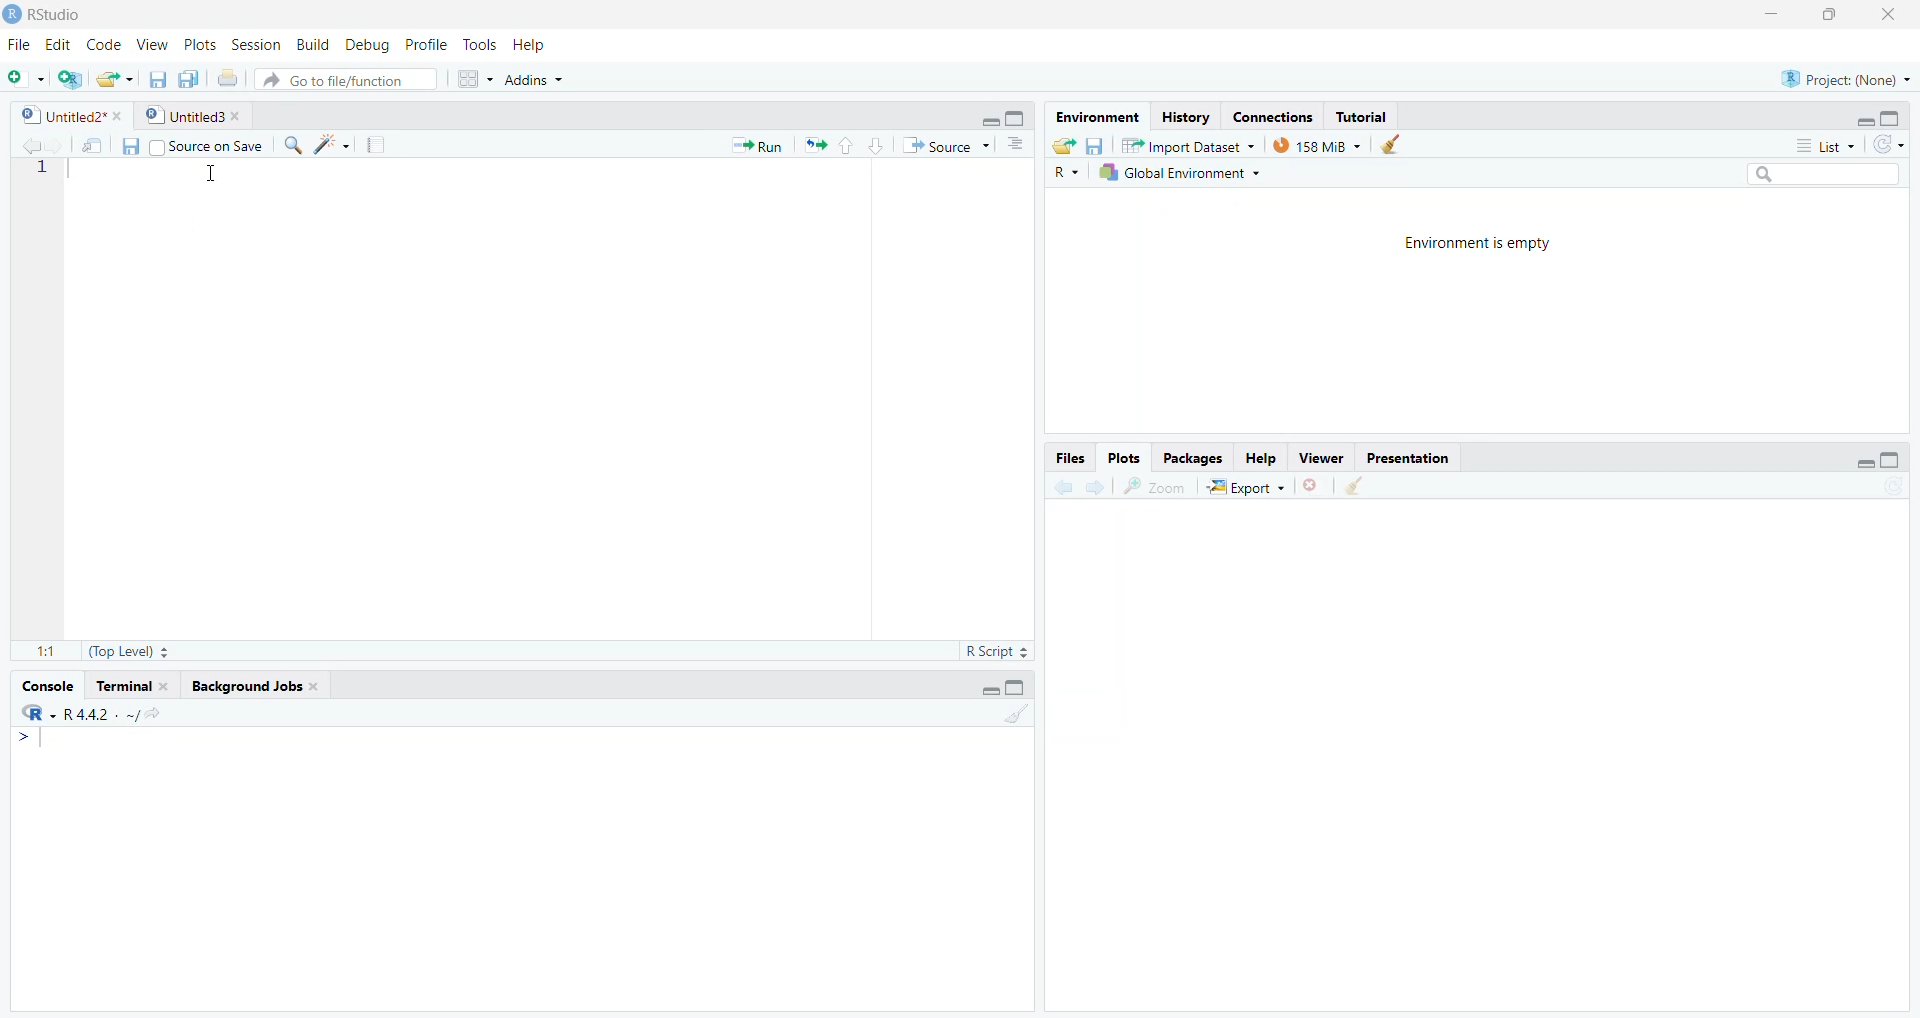  What do you see at coordinates (229, 78) in the screenshot?
I see `Print document` at bounding box center [229, 78].